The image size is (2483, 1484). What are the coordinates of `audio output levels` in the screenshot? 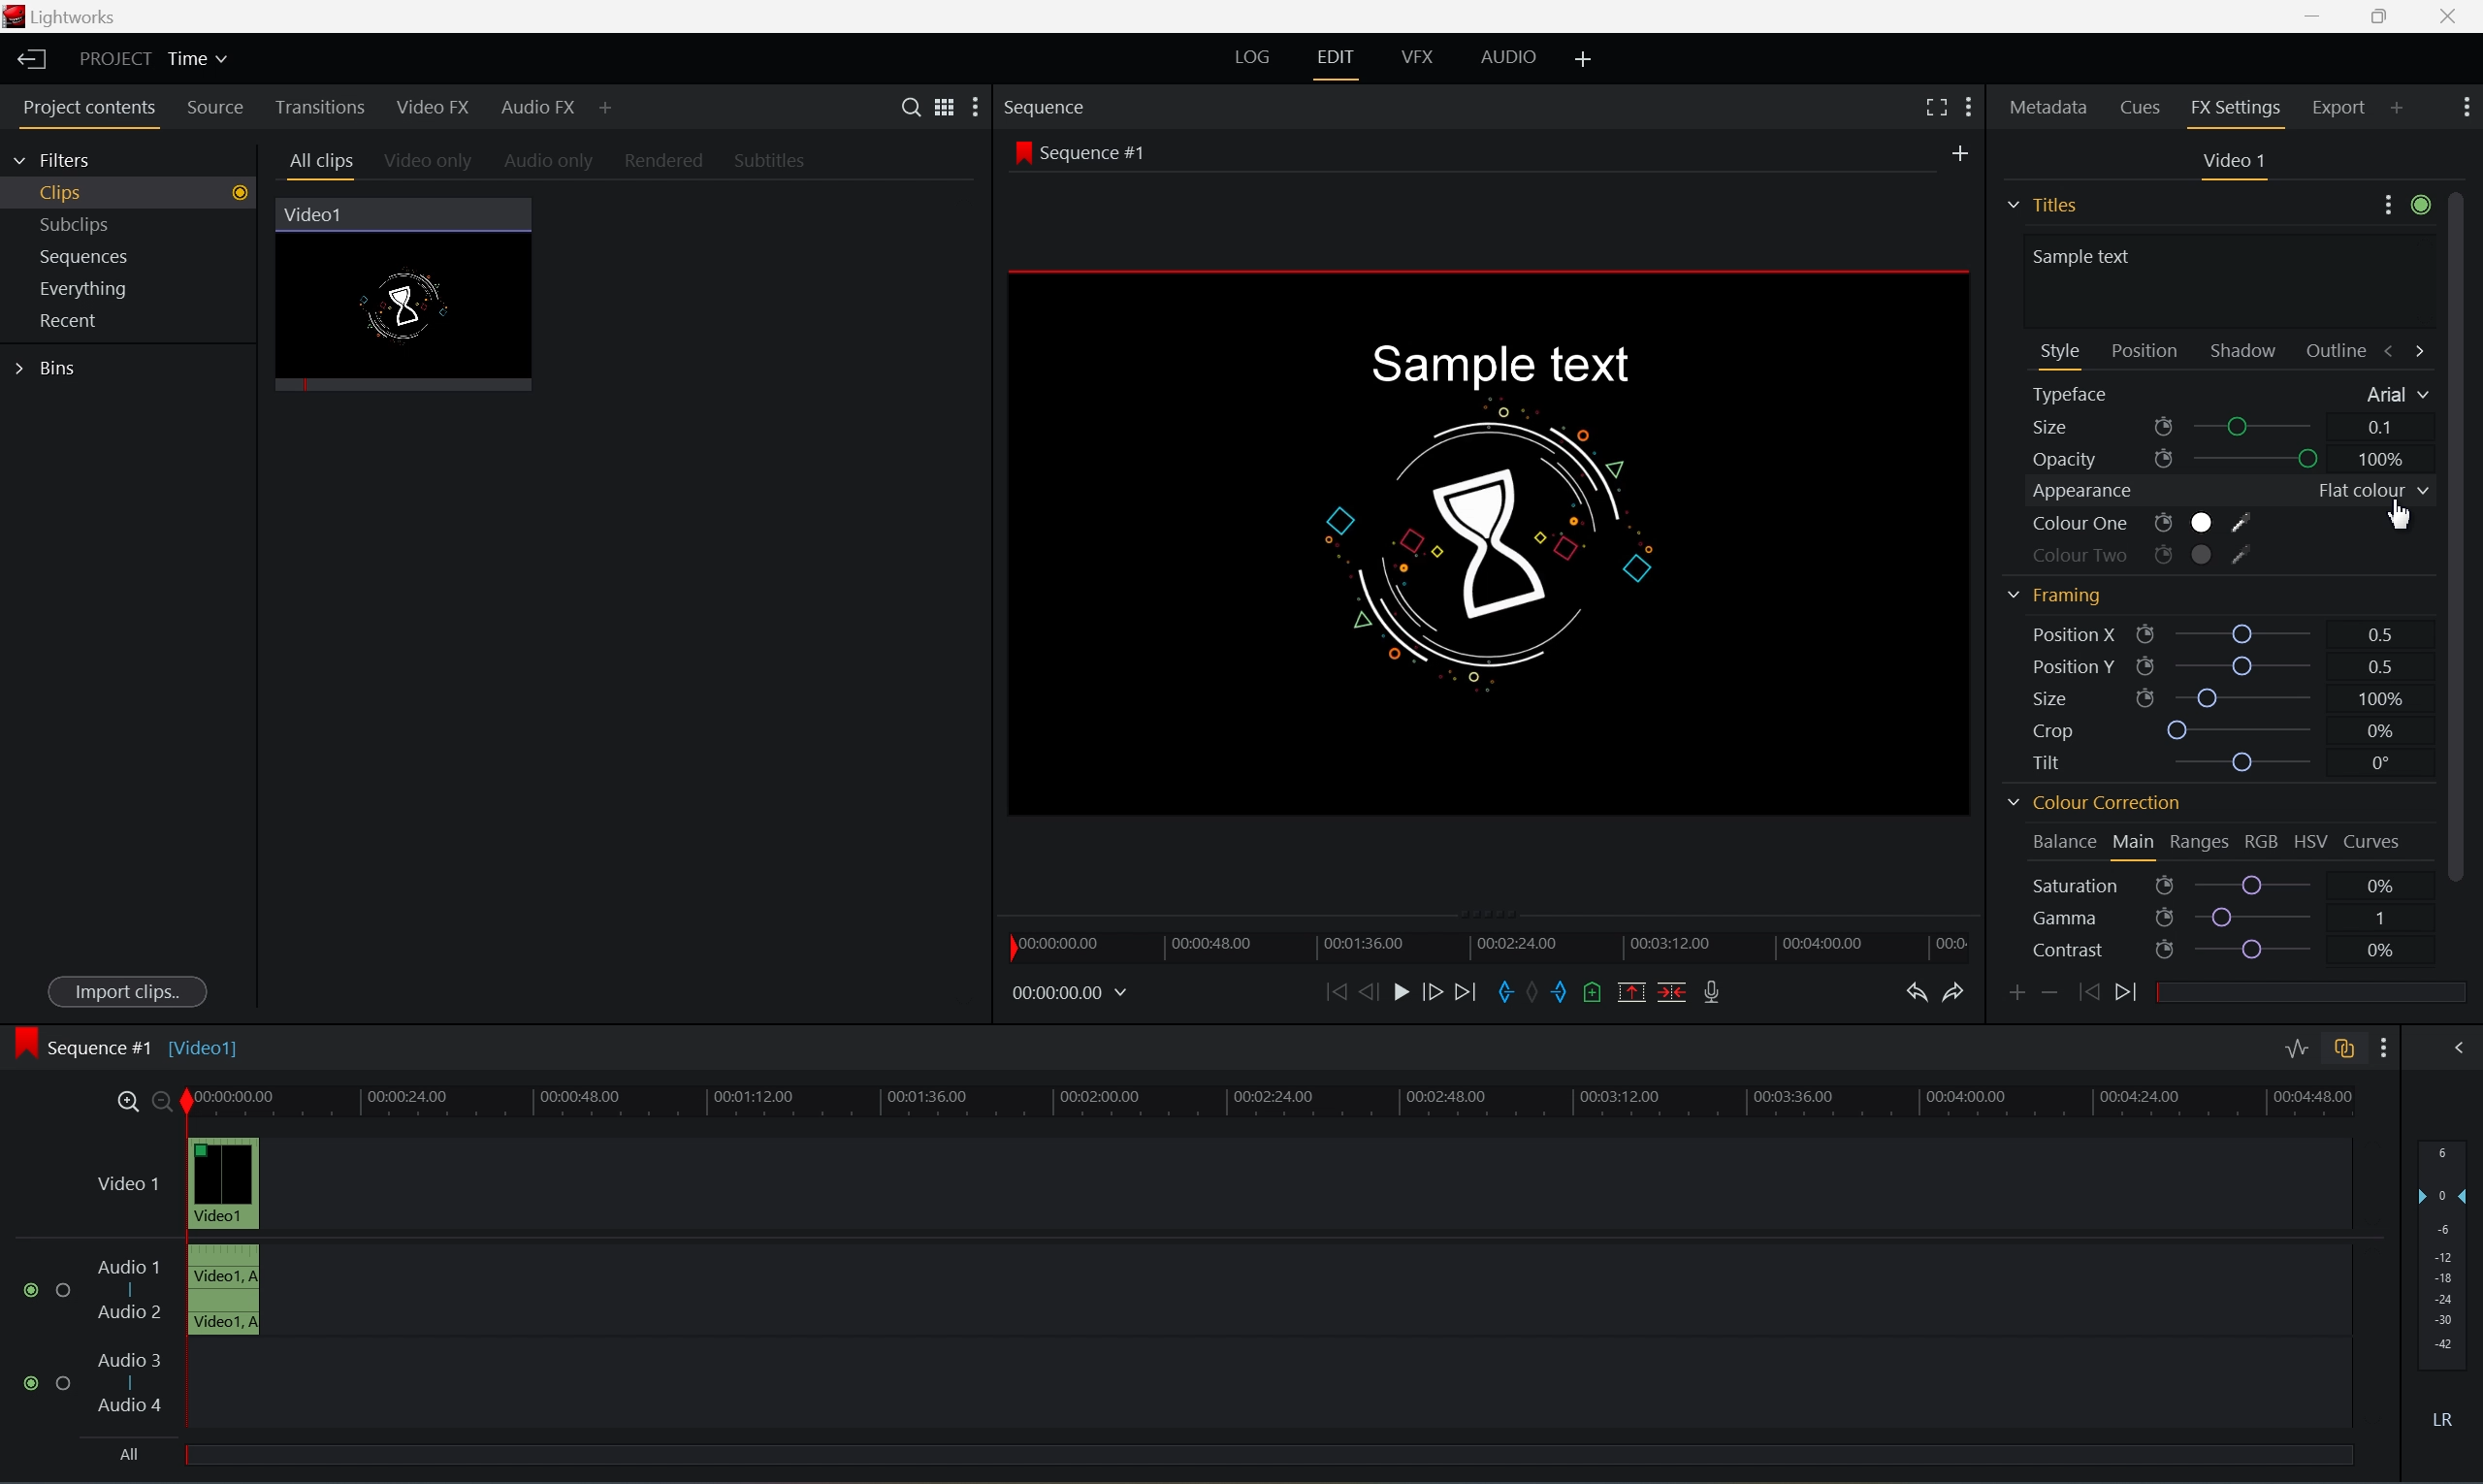 It's located at (2448, 1244).